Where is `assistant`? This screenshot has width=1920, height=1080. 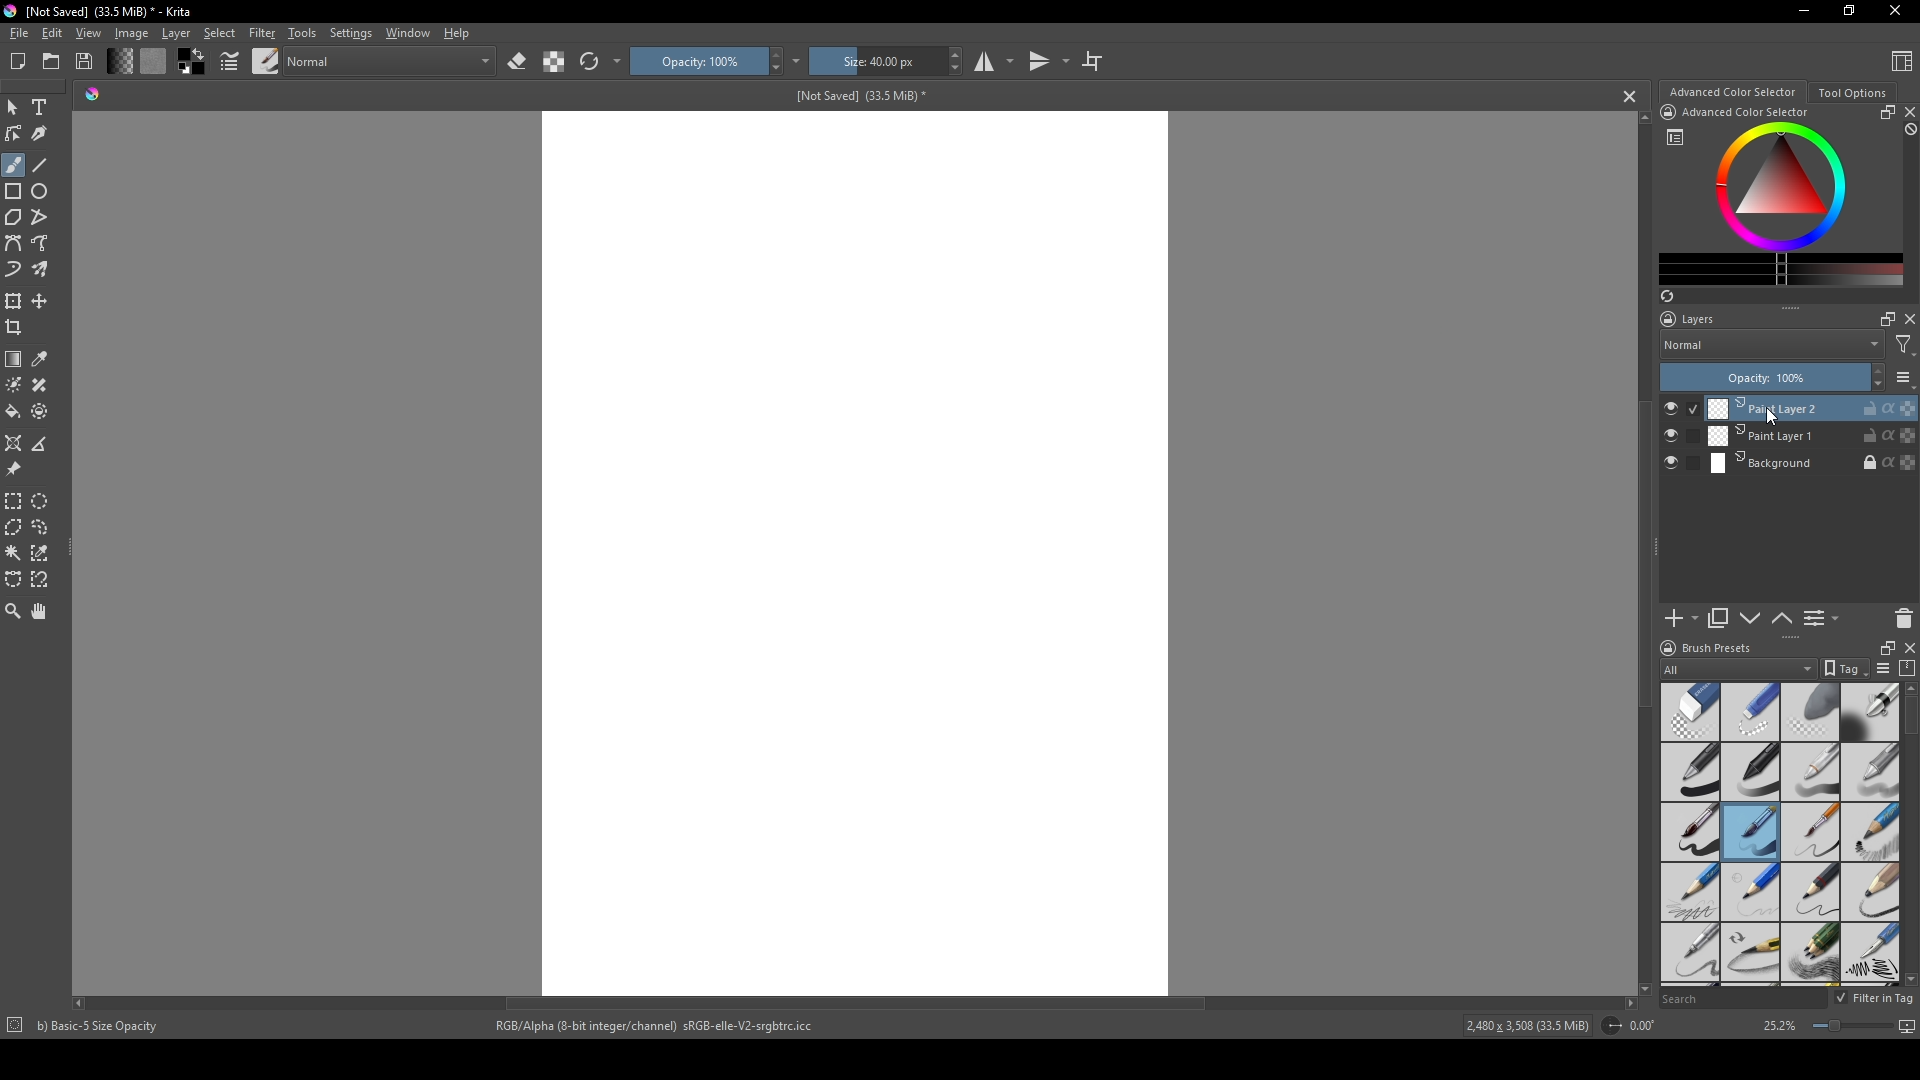
assistant is located at coordinates (14, 442).